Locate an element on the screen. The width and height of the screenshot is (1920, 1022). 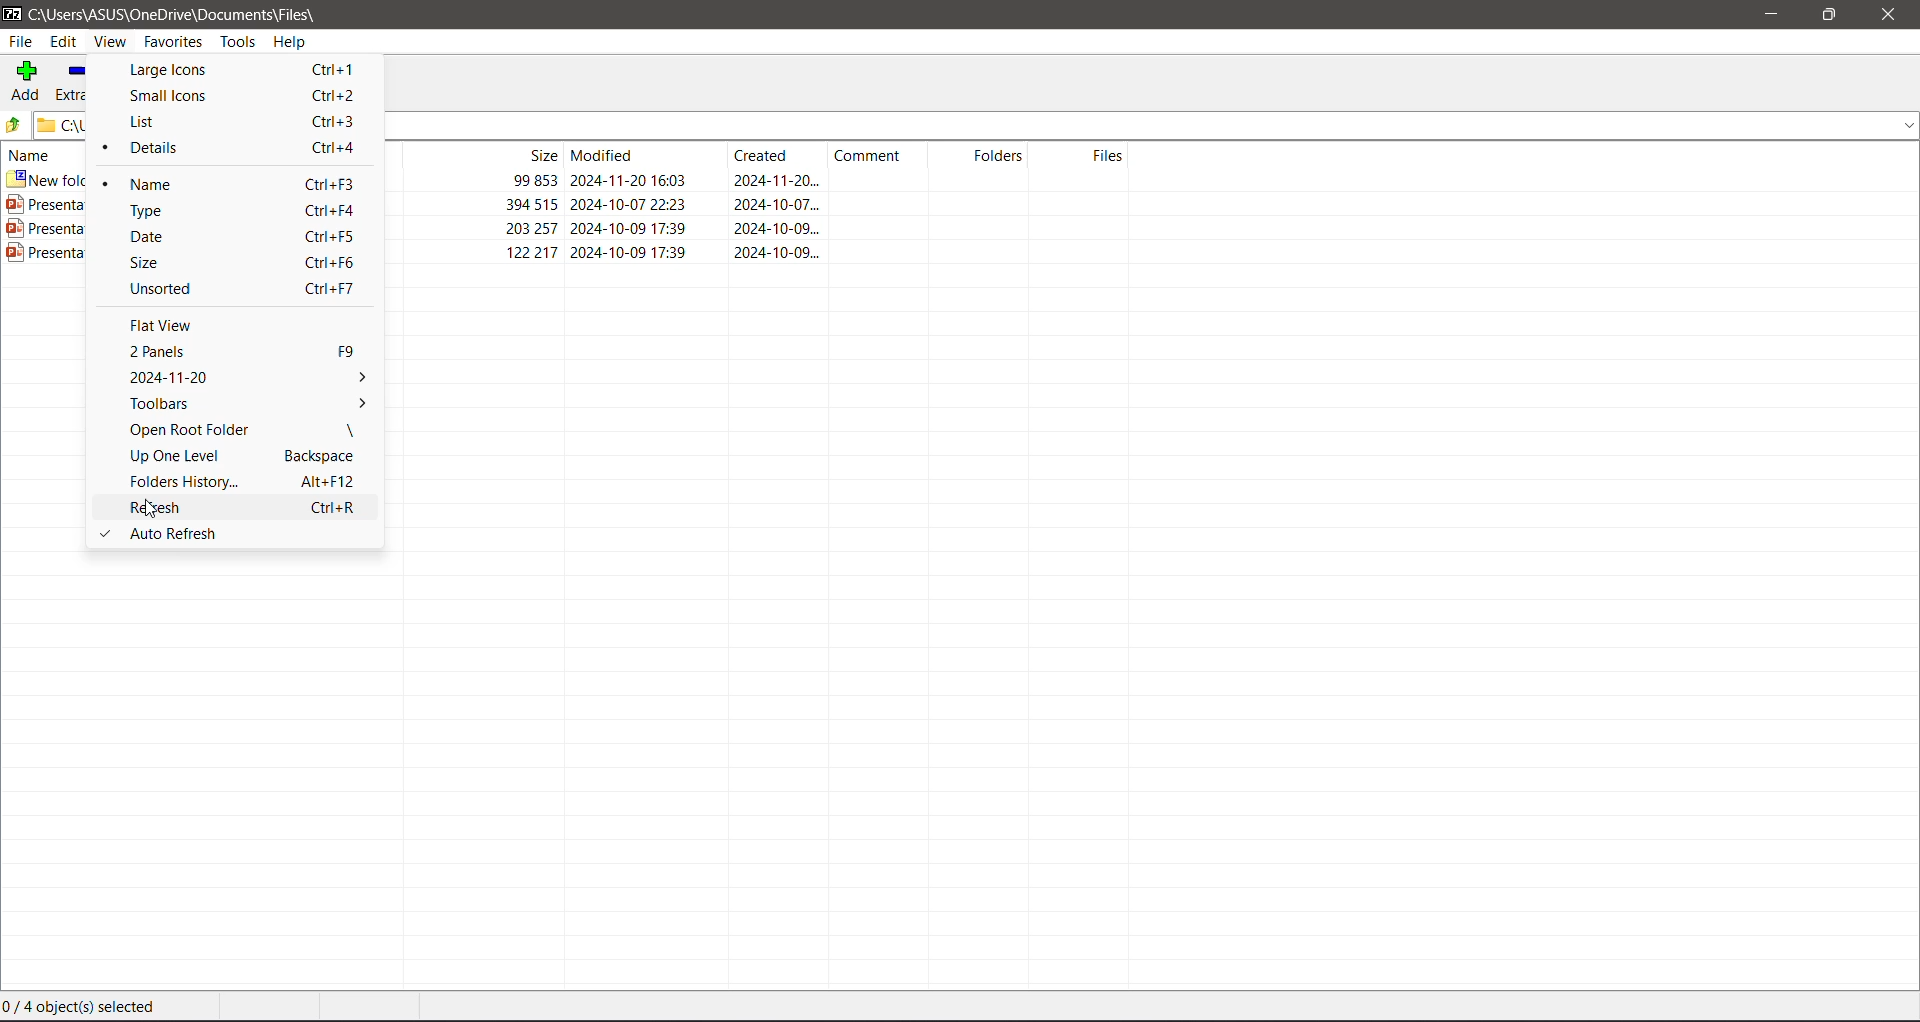
Name is located at coordinates (172, 183).